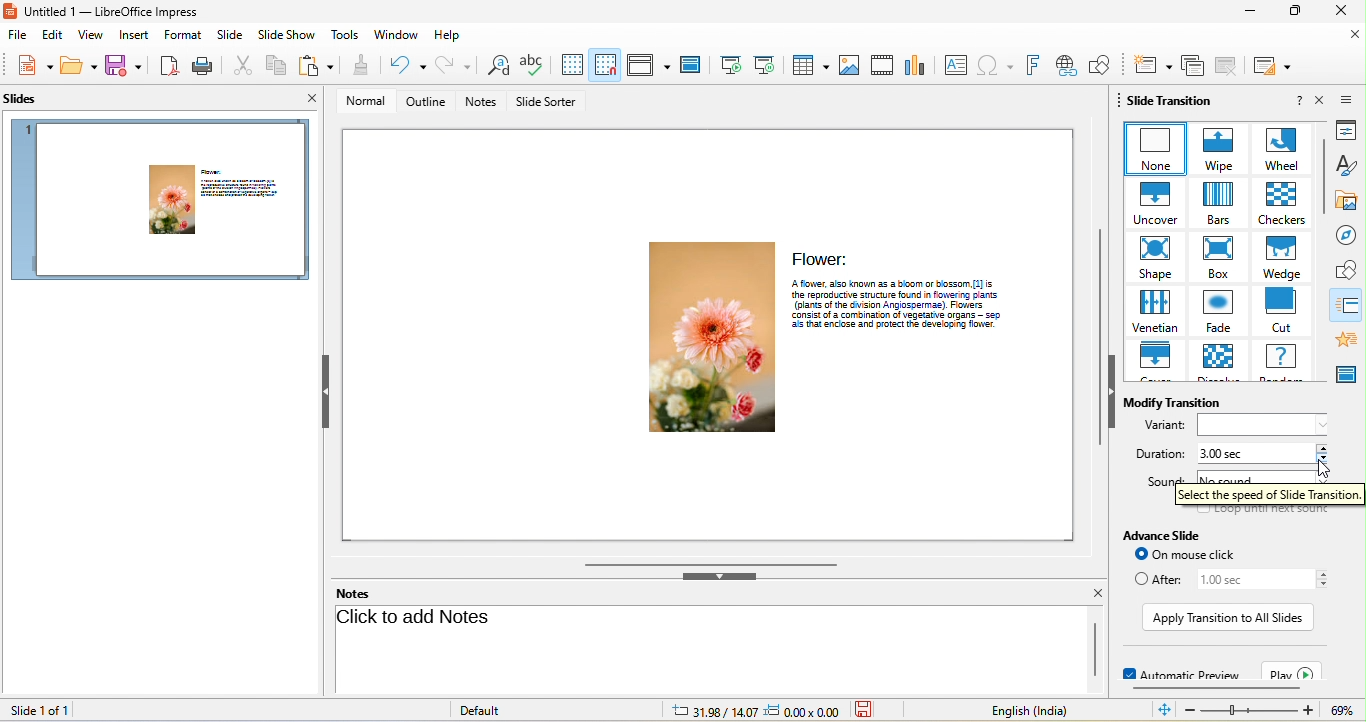 This screenshot has height=722, width=1366. I want to click on help, so click(1298, 101).